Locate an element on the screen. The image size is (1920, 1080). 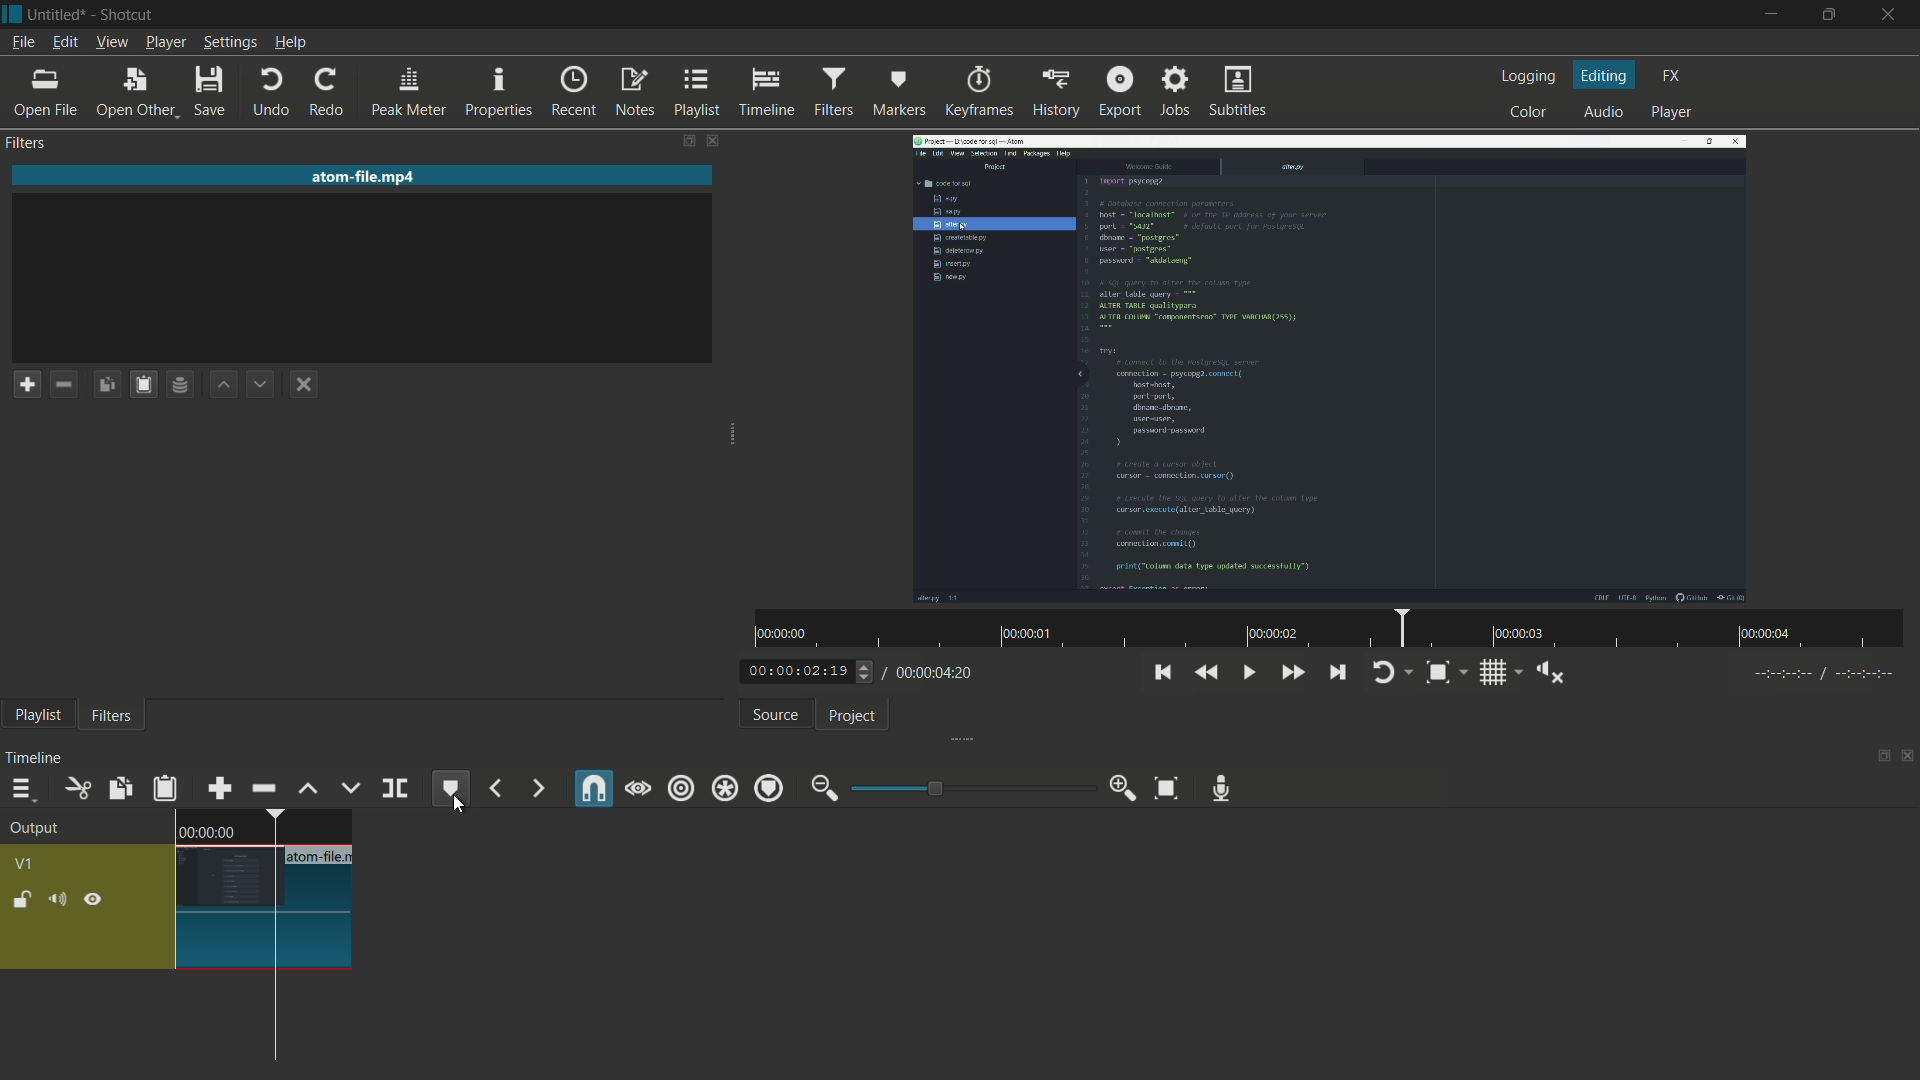
recent is located at coordinates (568, 93).